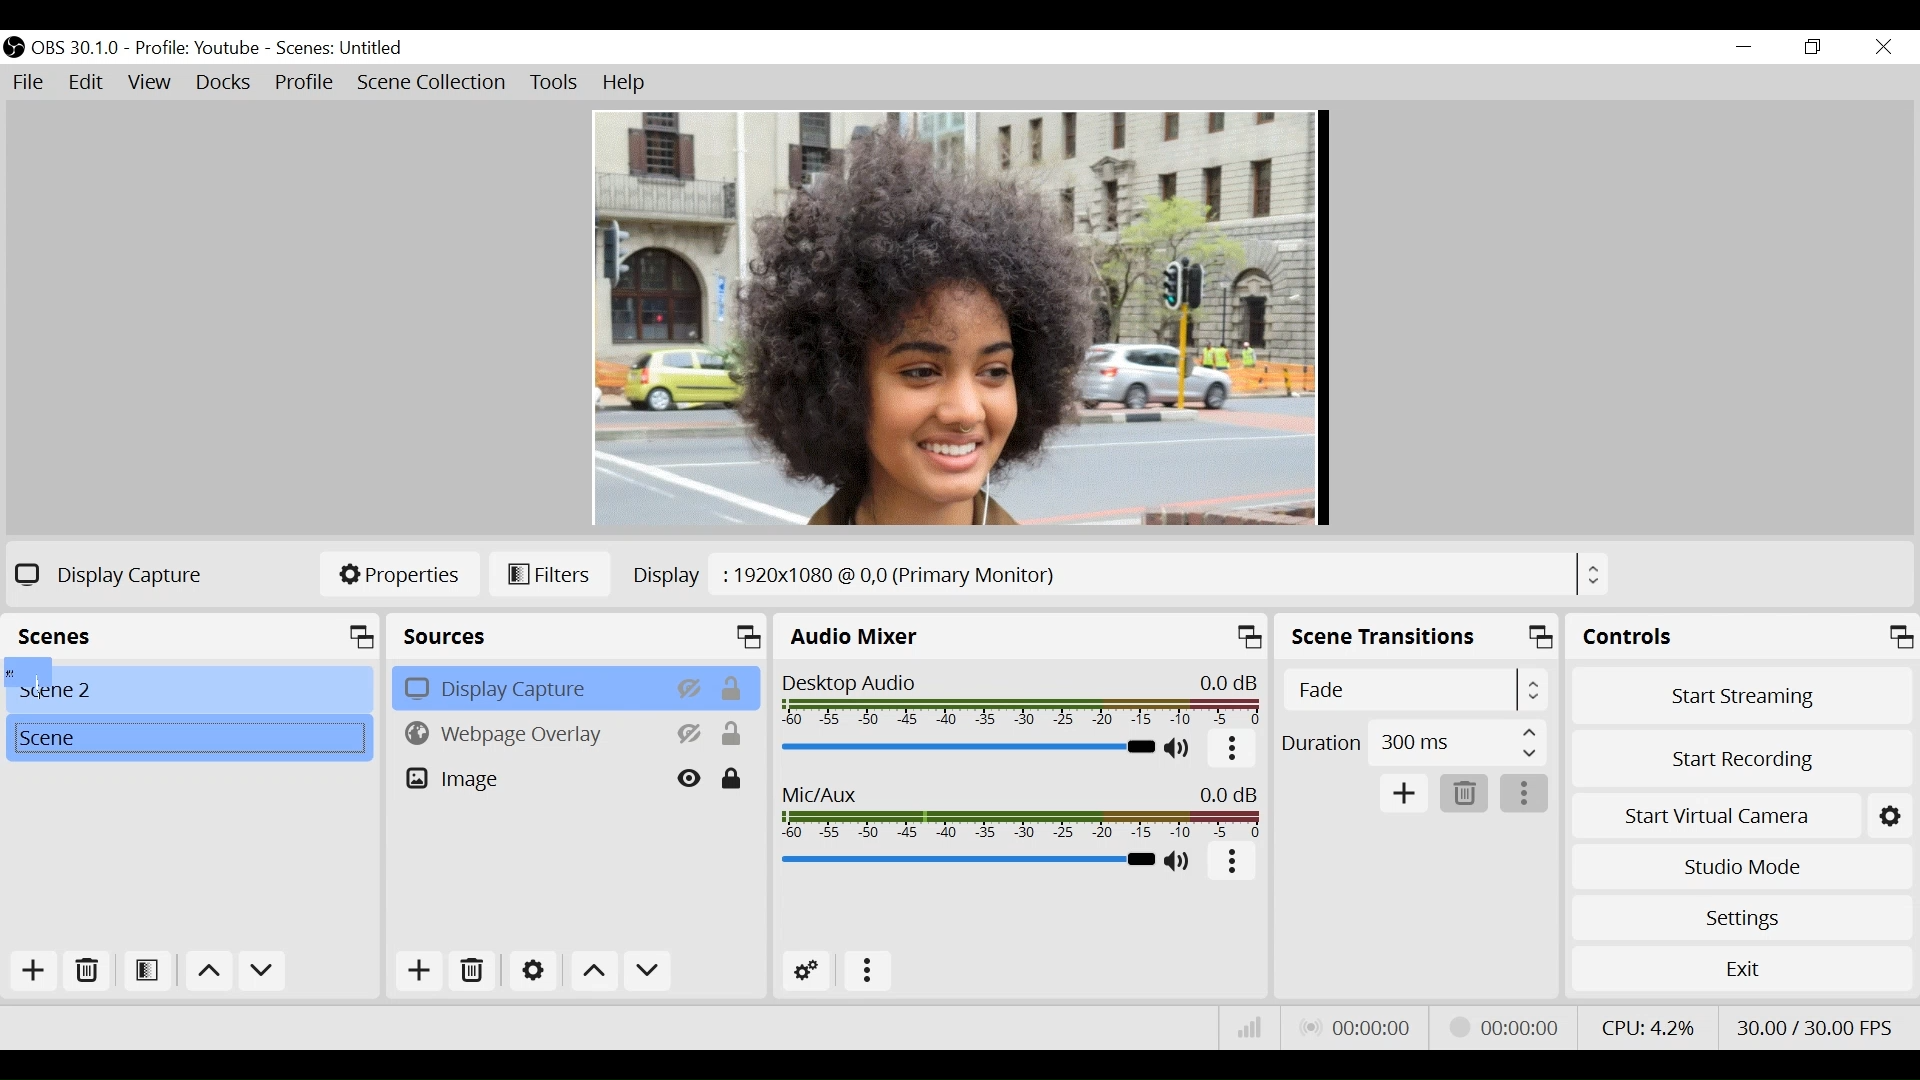  What do you see at coordinates (1415, 743) in the screenshot?
I see `Duration` at bounding box center [1415, 743].